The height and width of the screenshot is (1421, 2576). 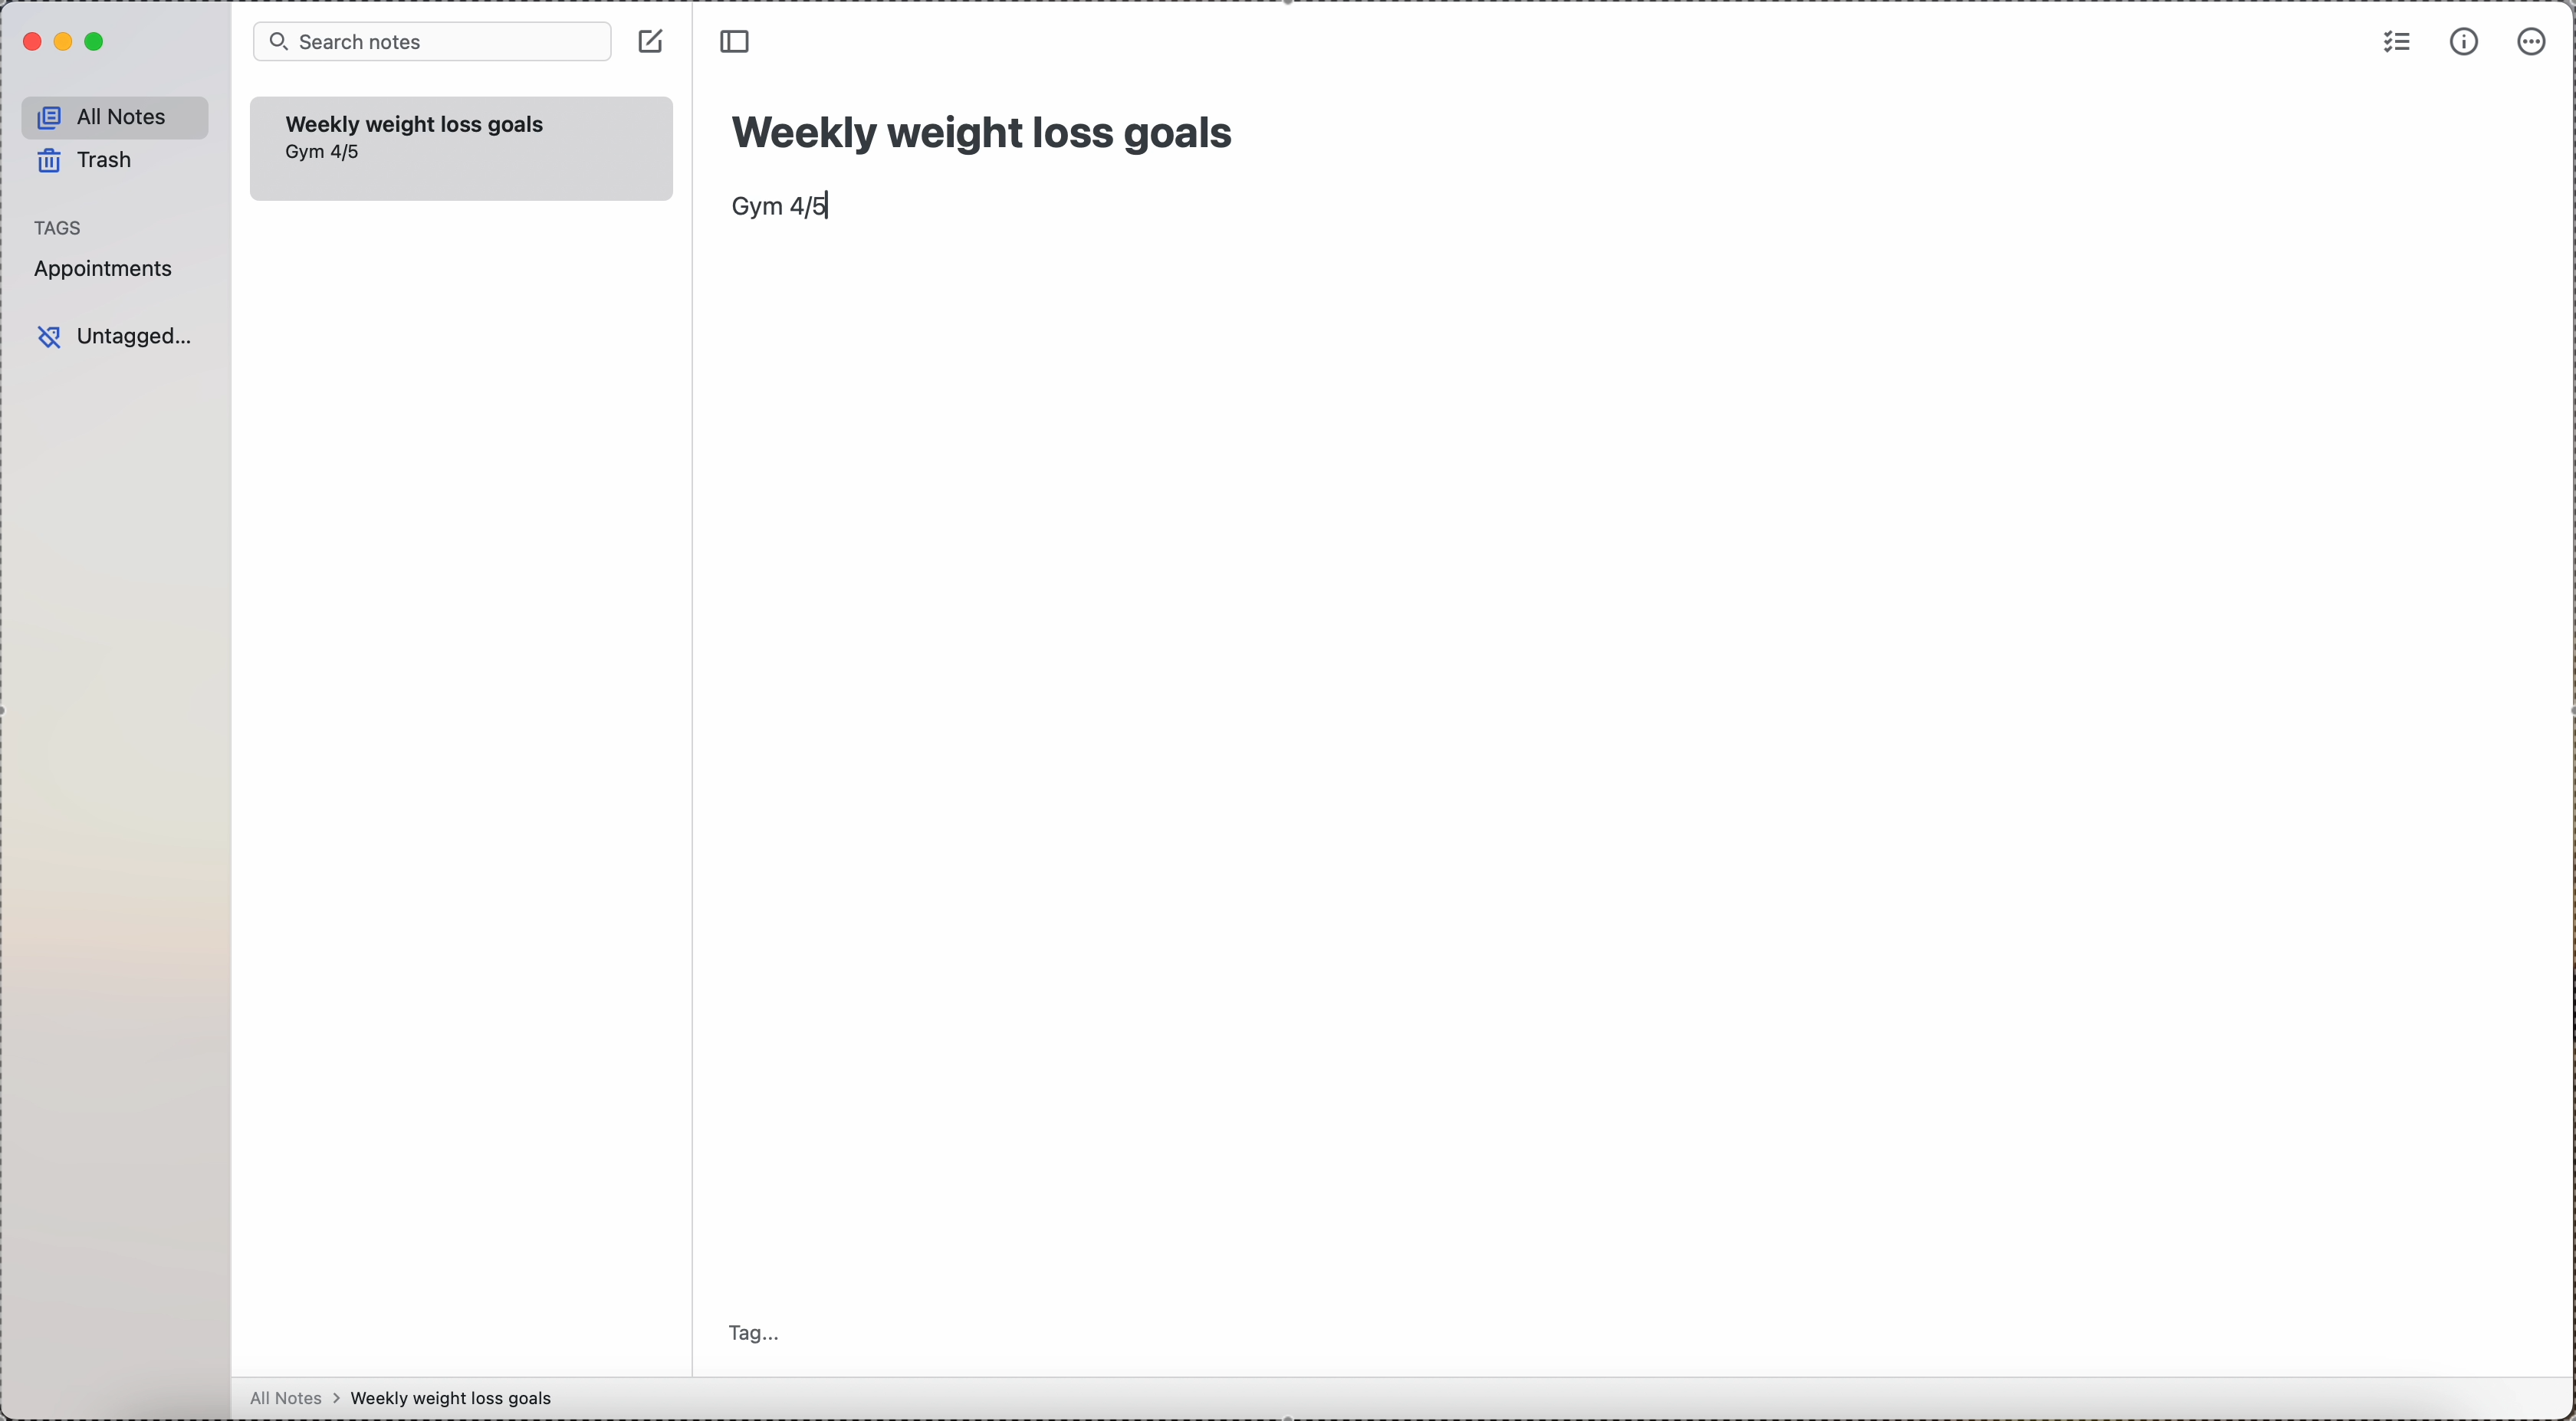 What do you see at coordinates (761, 1330) in the screenshot?
I see `tag` at bounding box center [761, 1330].